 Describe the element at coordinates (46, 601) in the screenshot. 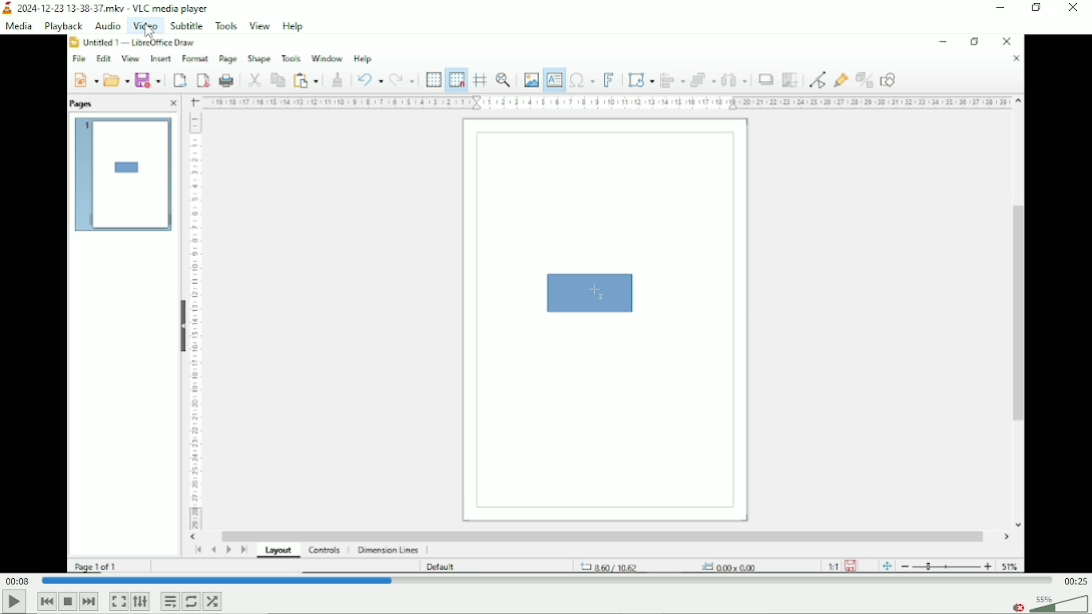

I see `Previous` at that location.